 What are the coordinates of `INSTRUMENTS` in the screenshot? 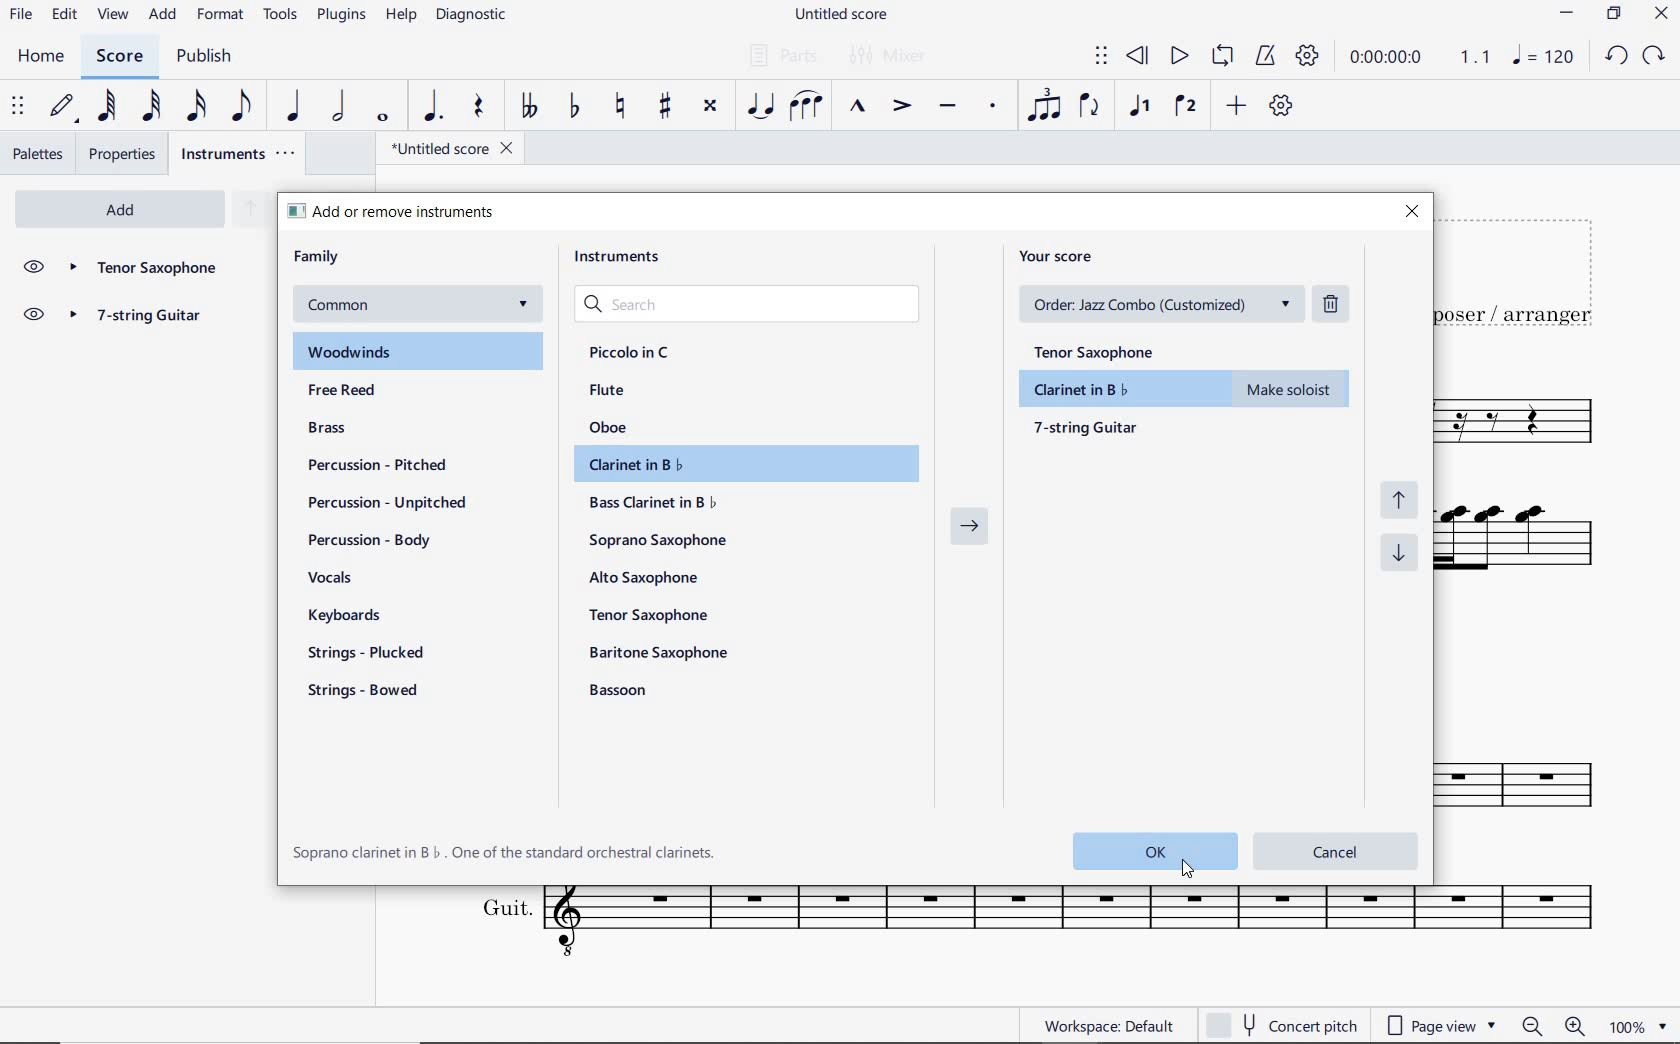 It's located at (240, 153).